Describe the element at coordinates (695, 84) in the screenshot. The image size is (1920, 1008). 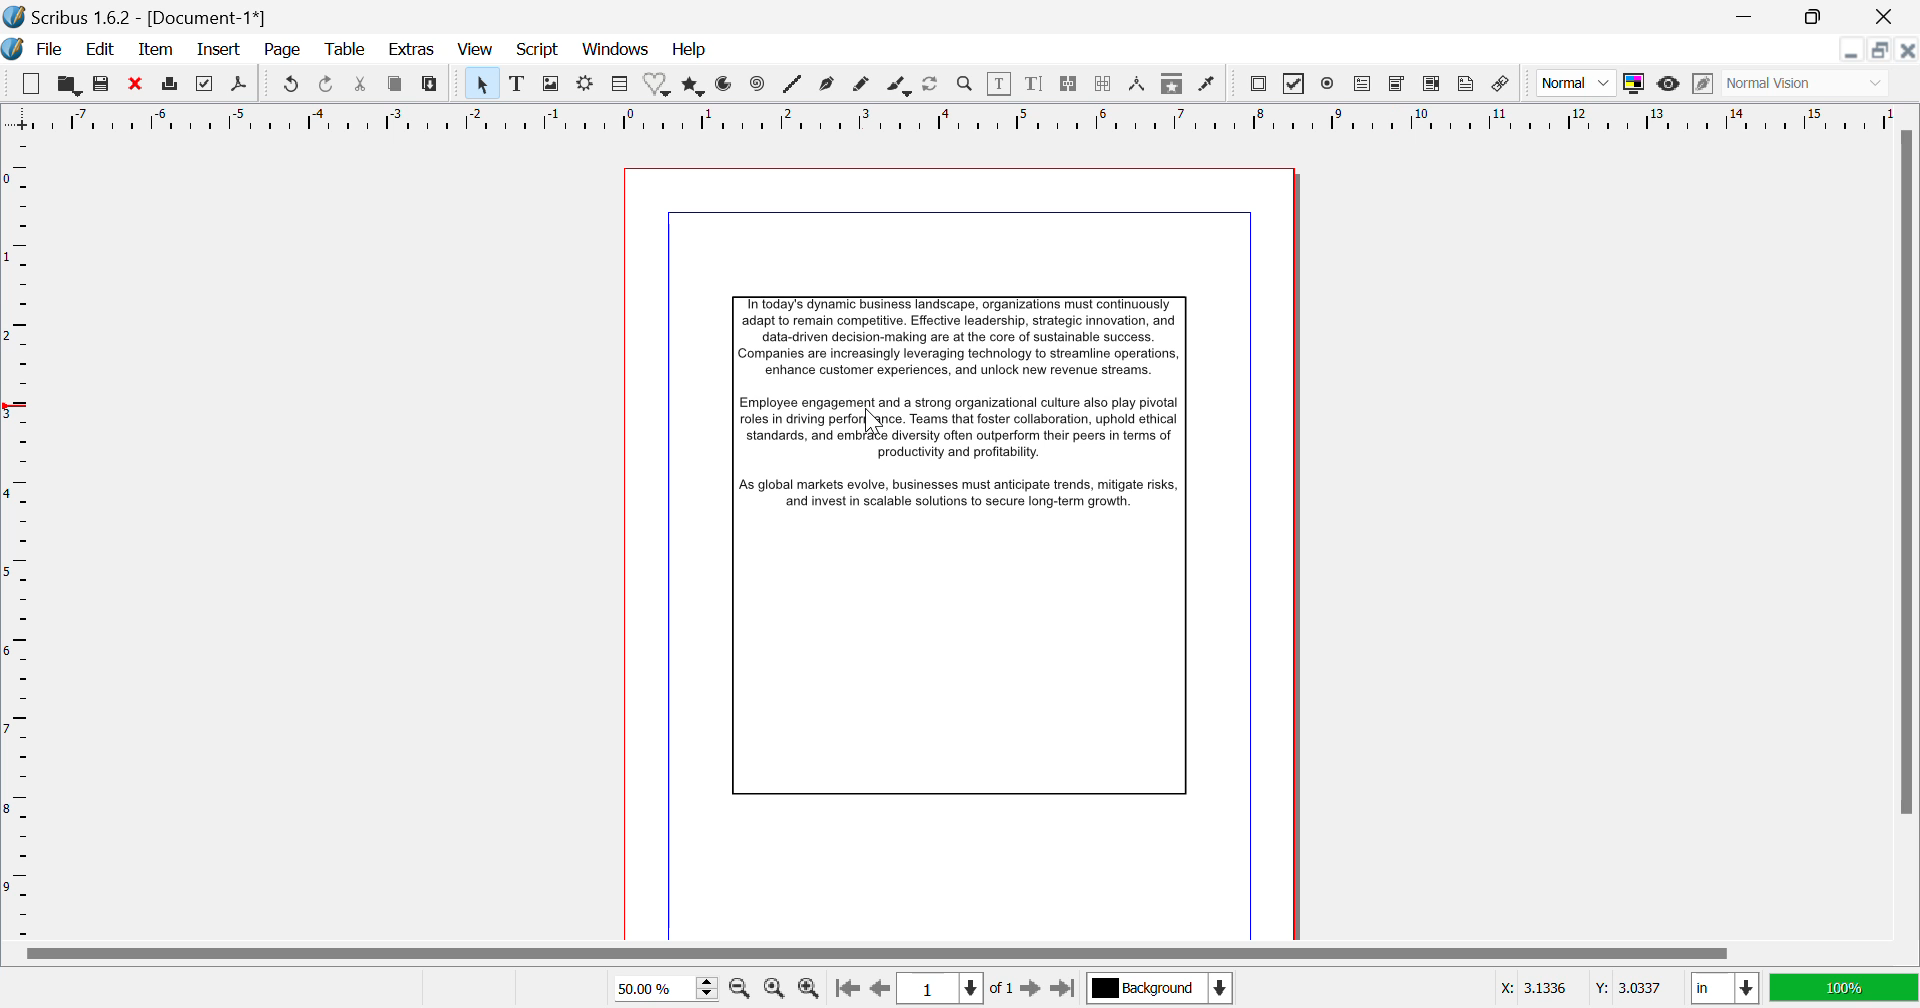
I see `Polygons` at that location.